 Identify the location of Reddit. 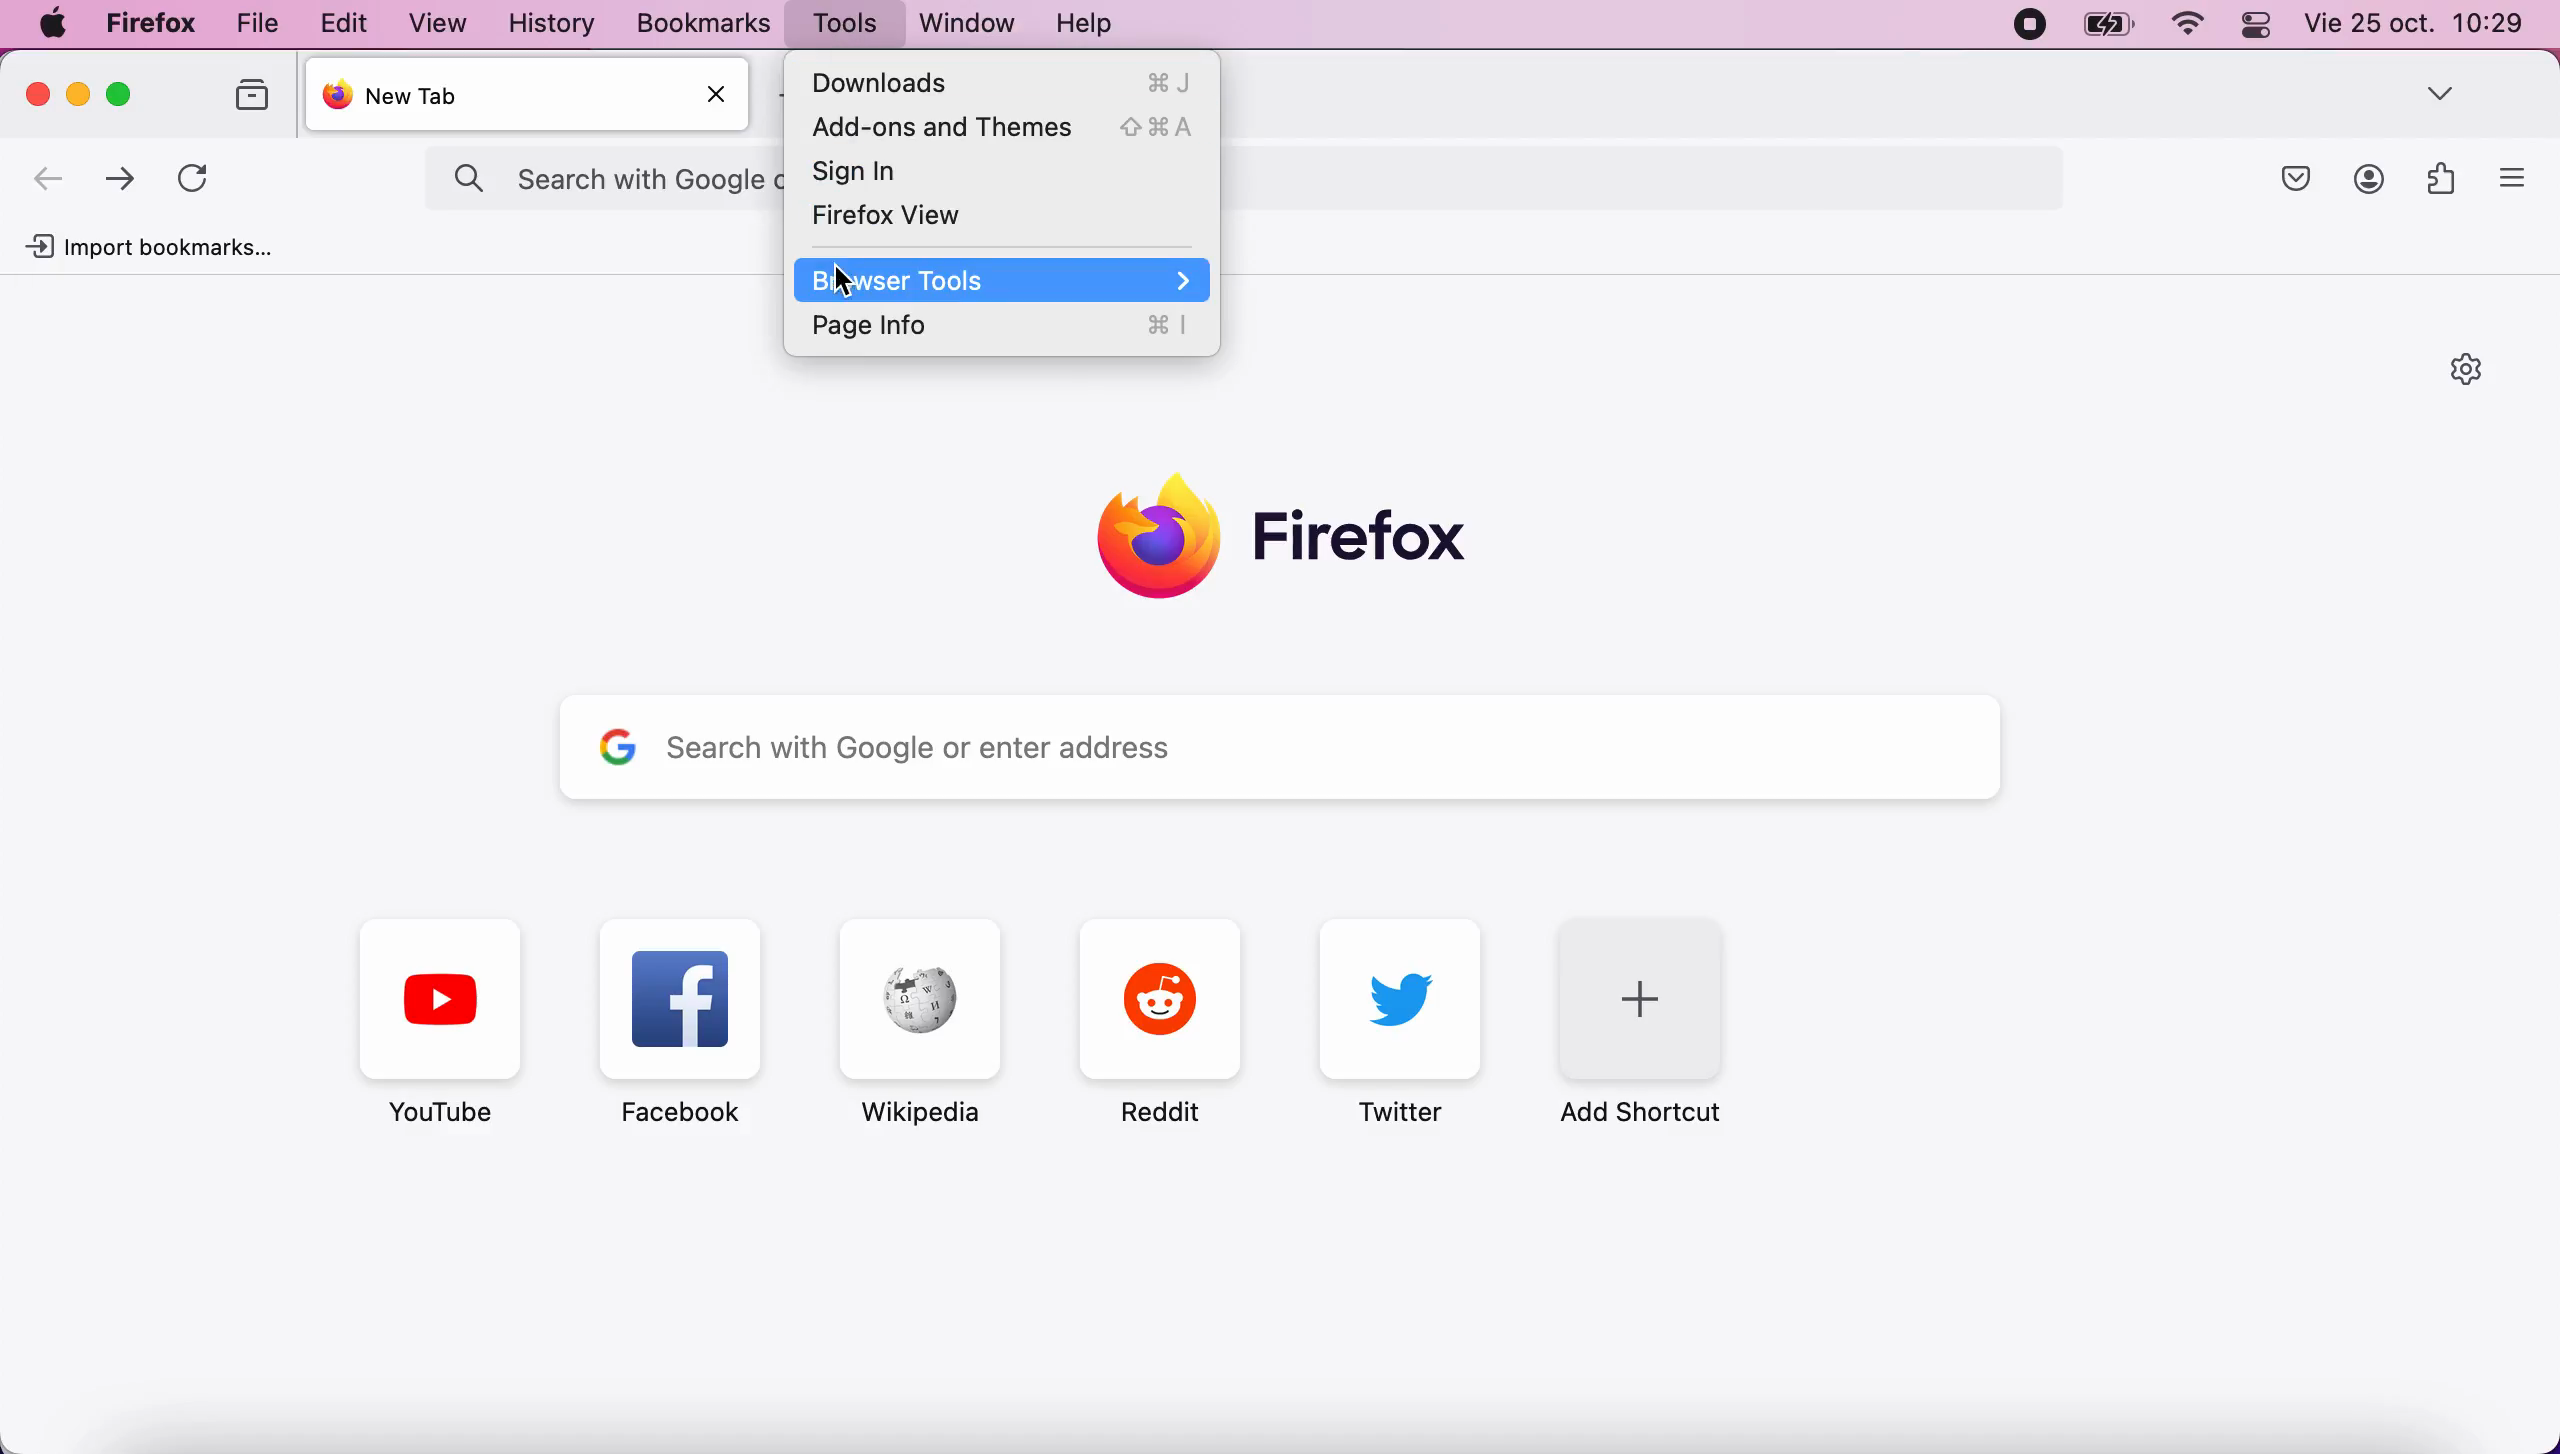
(1162, 1022).